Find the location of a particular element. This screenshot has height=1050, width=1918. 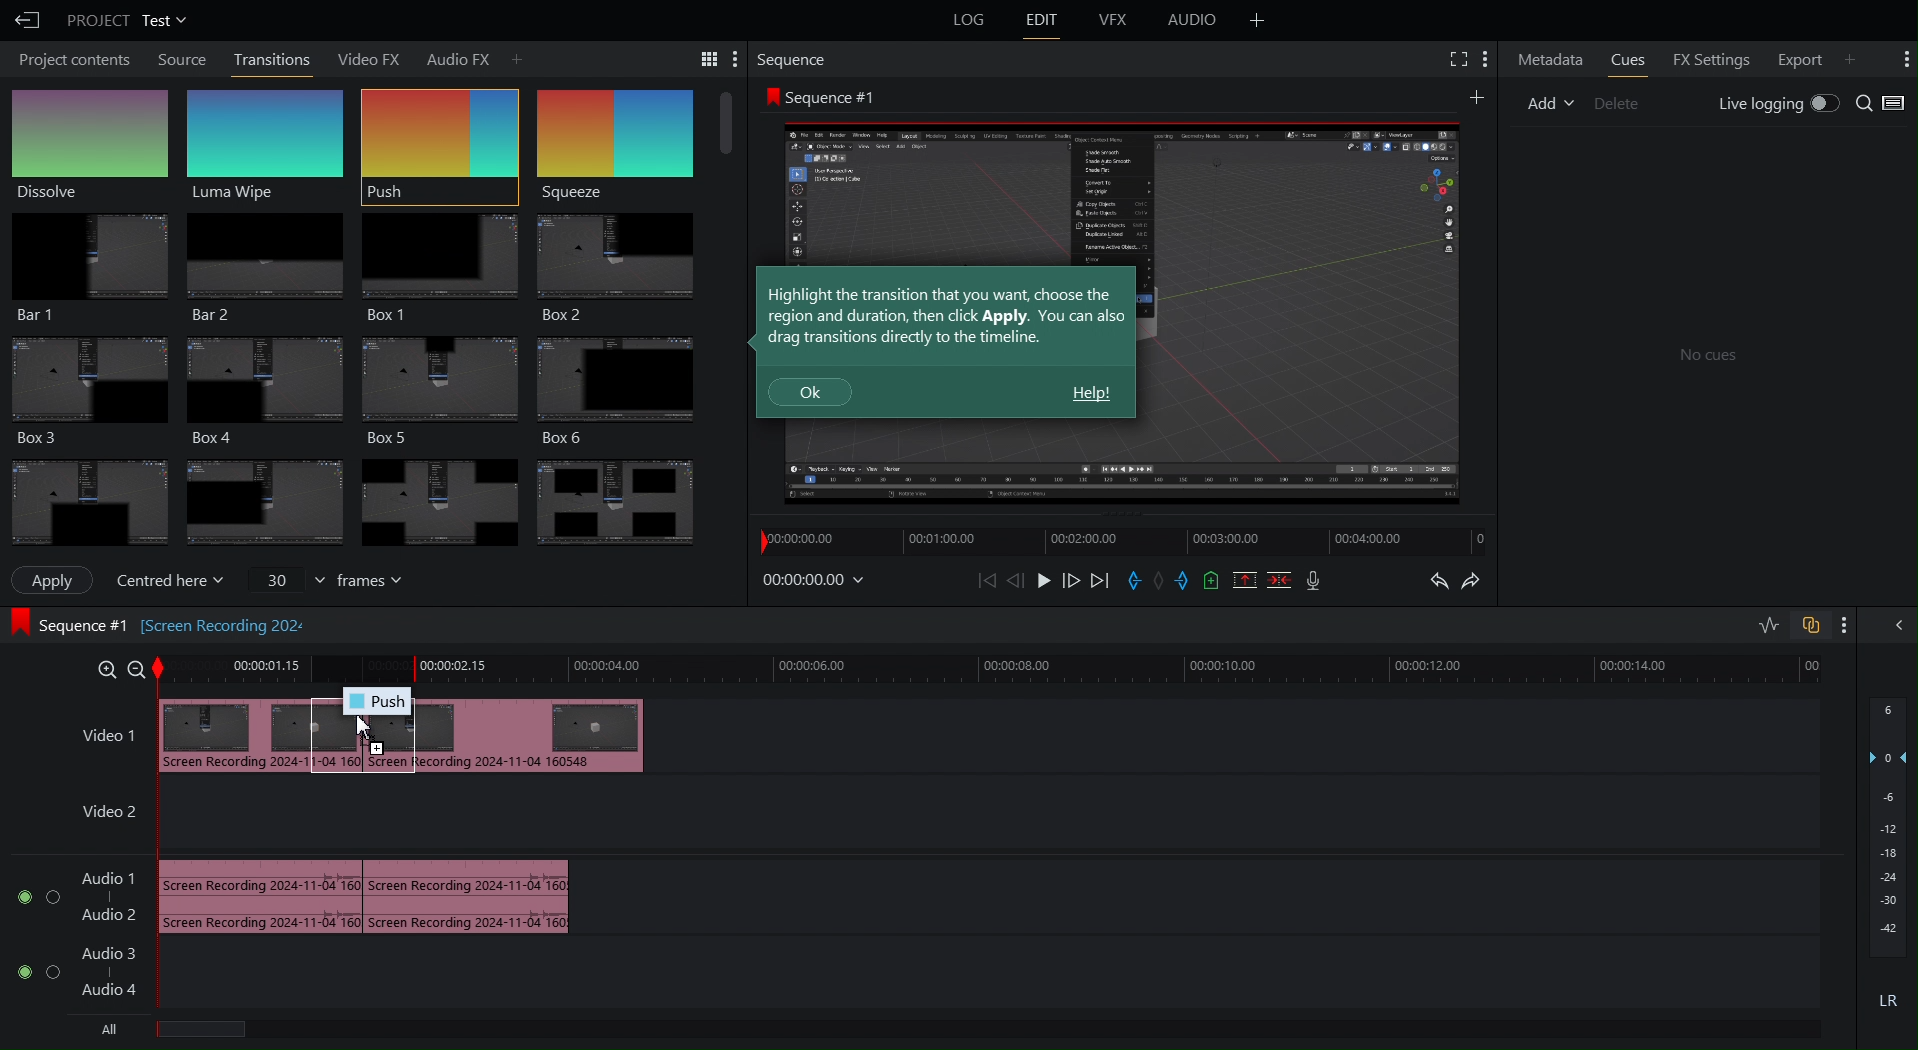

toggl is located at coordinates (52, 901).